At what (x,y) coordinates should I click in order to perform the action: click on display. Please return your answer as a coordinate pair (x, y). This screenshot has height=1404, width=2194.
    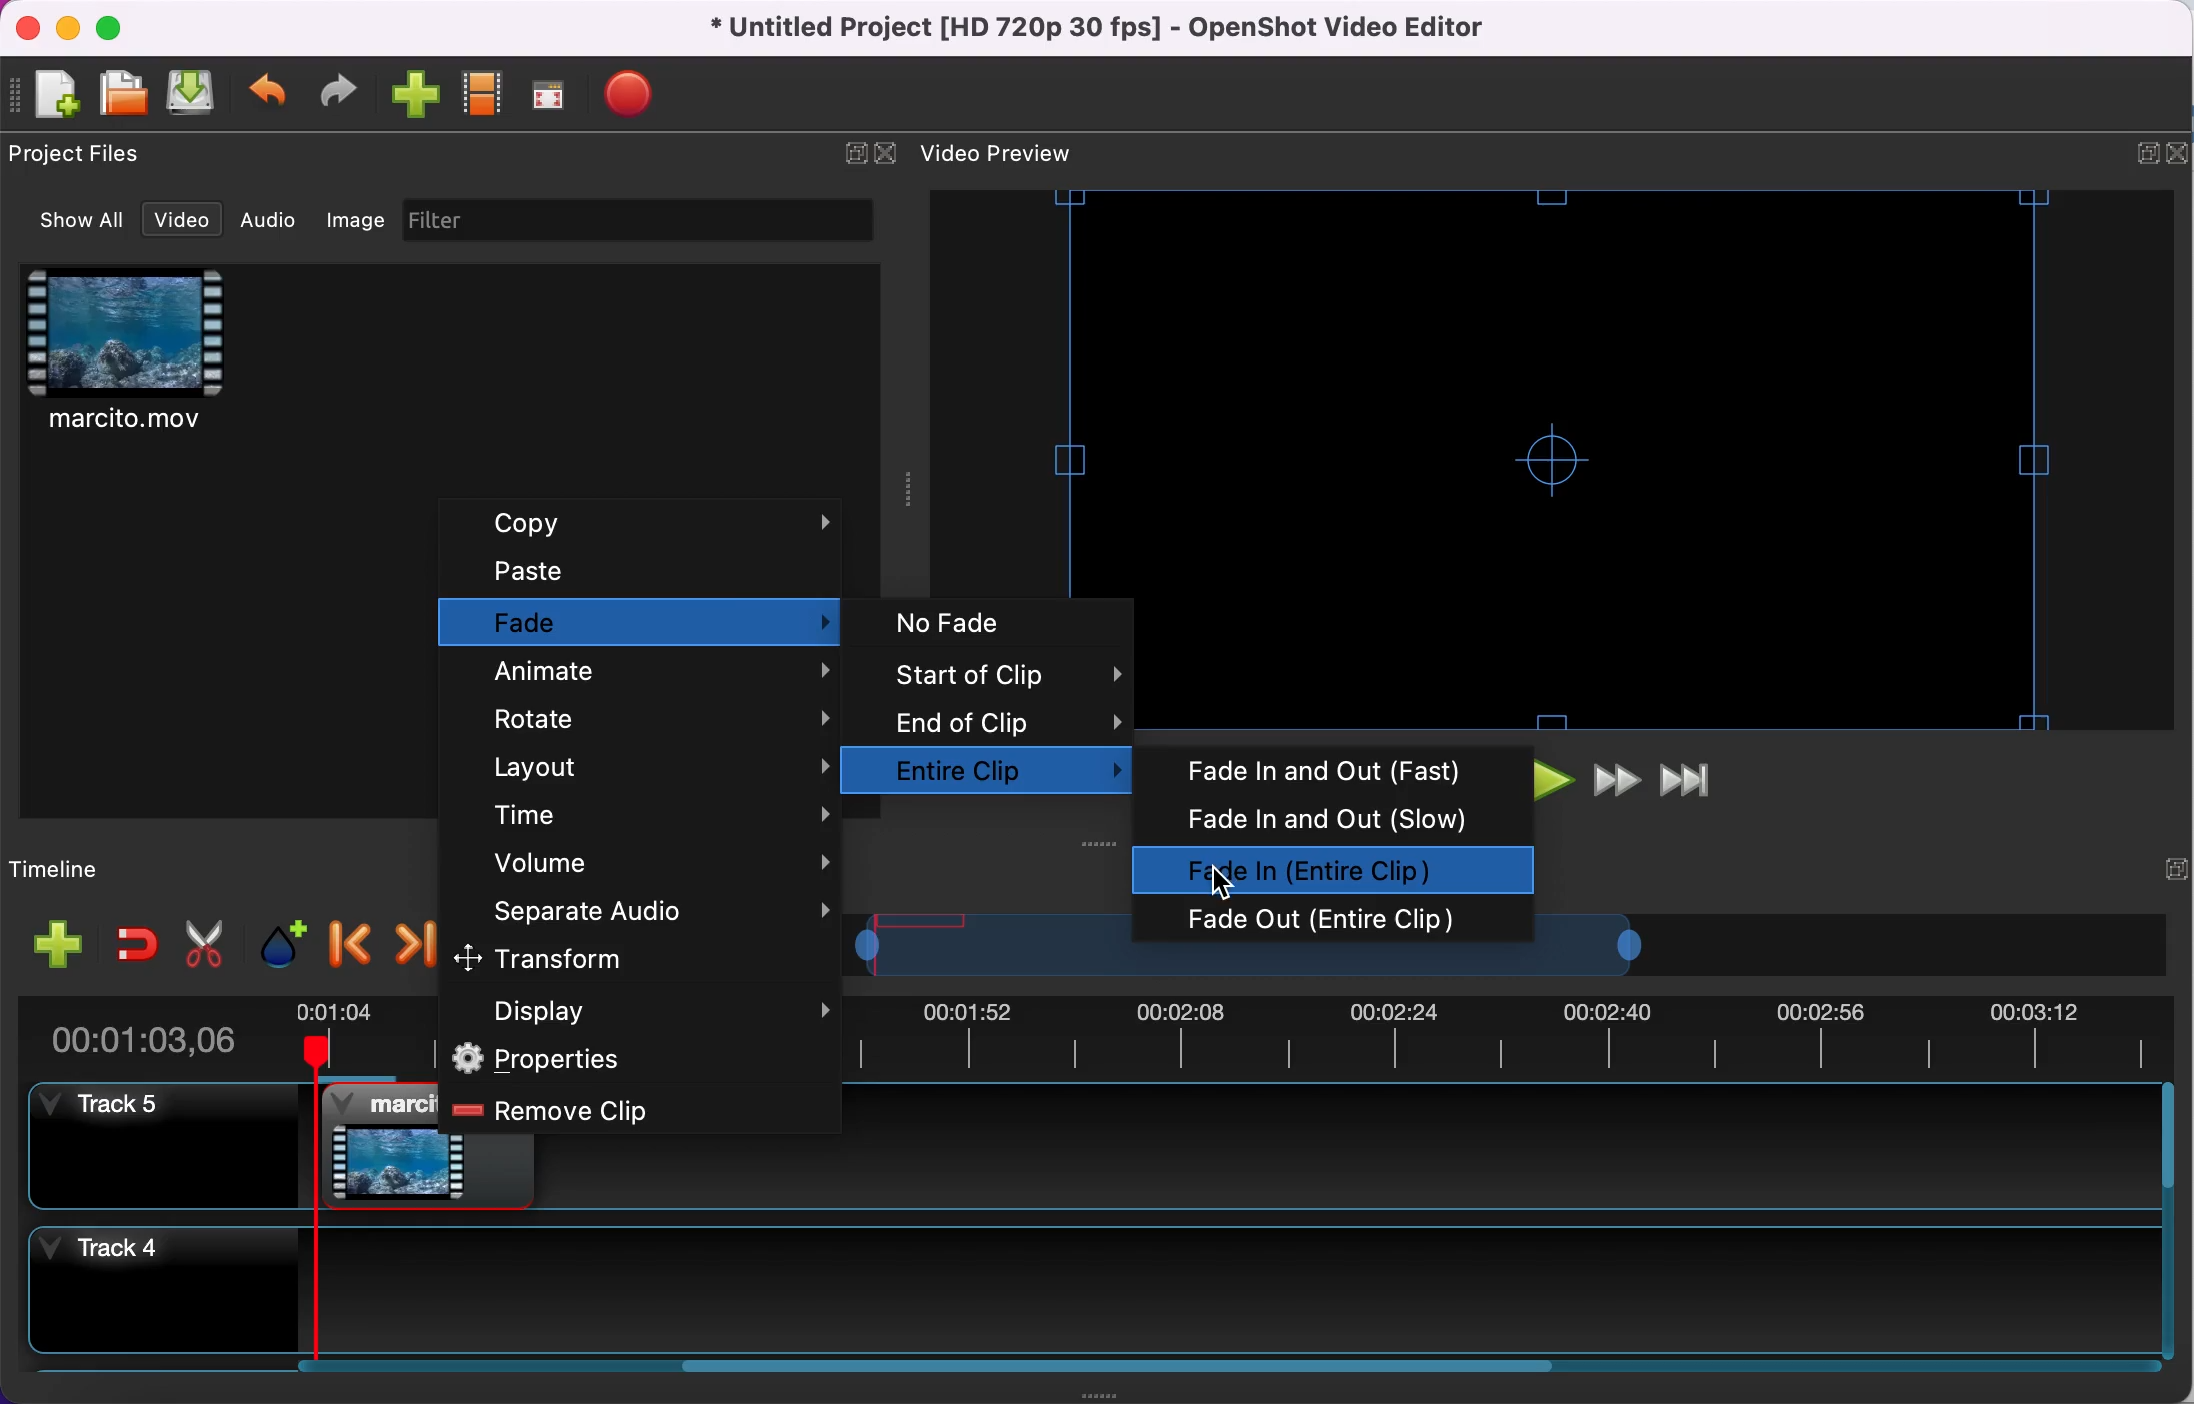
    Looking at the image, I should click on (643, 1011).